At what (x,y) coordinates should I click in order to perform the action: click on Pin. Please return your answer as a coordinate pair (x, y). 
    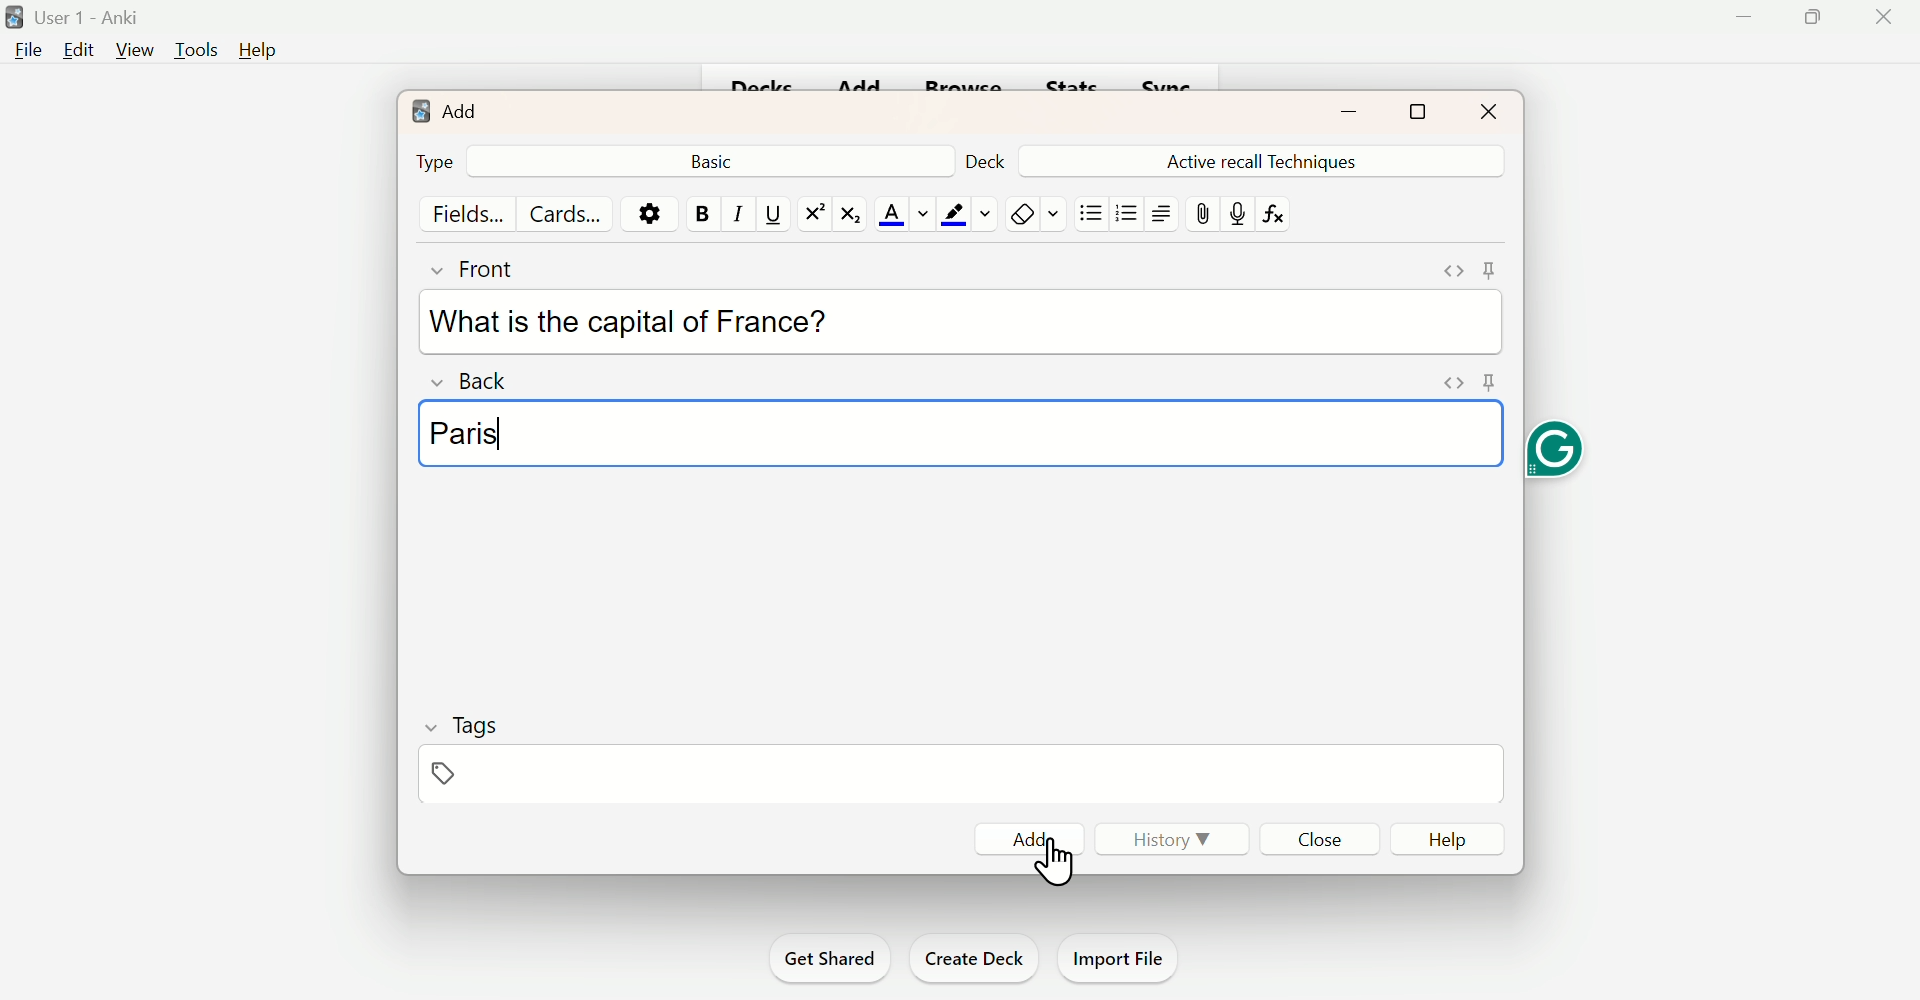
    Looking at the image, I should click on (1464, 264).